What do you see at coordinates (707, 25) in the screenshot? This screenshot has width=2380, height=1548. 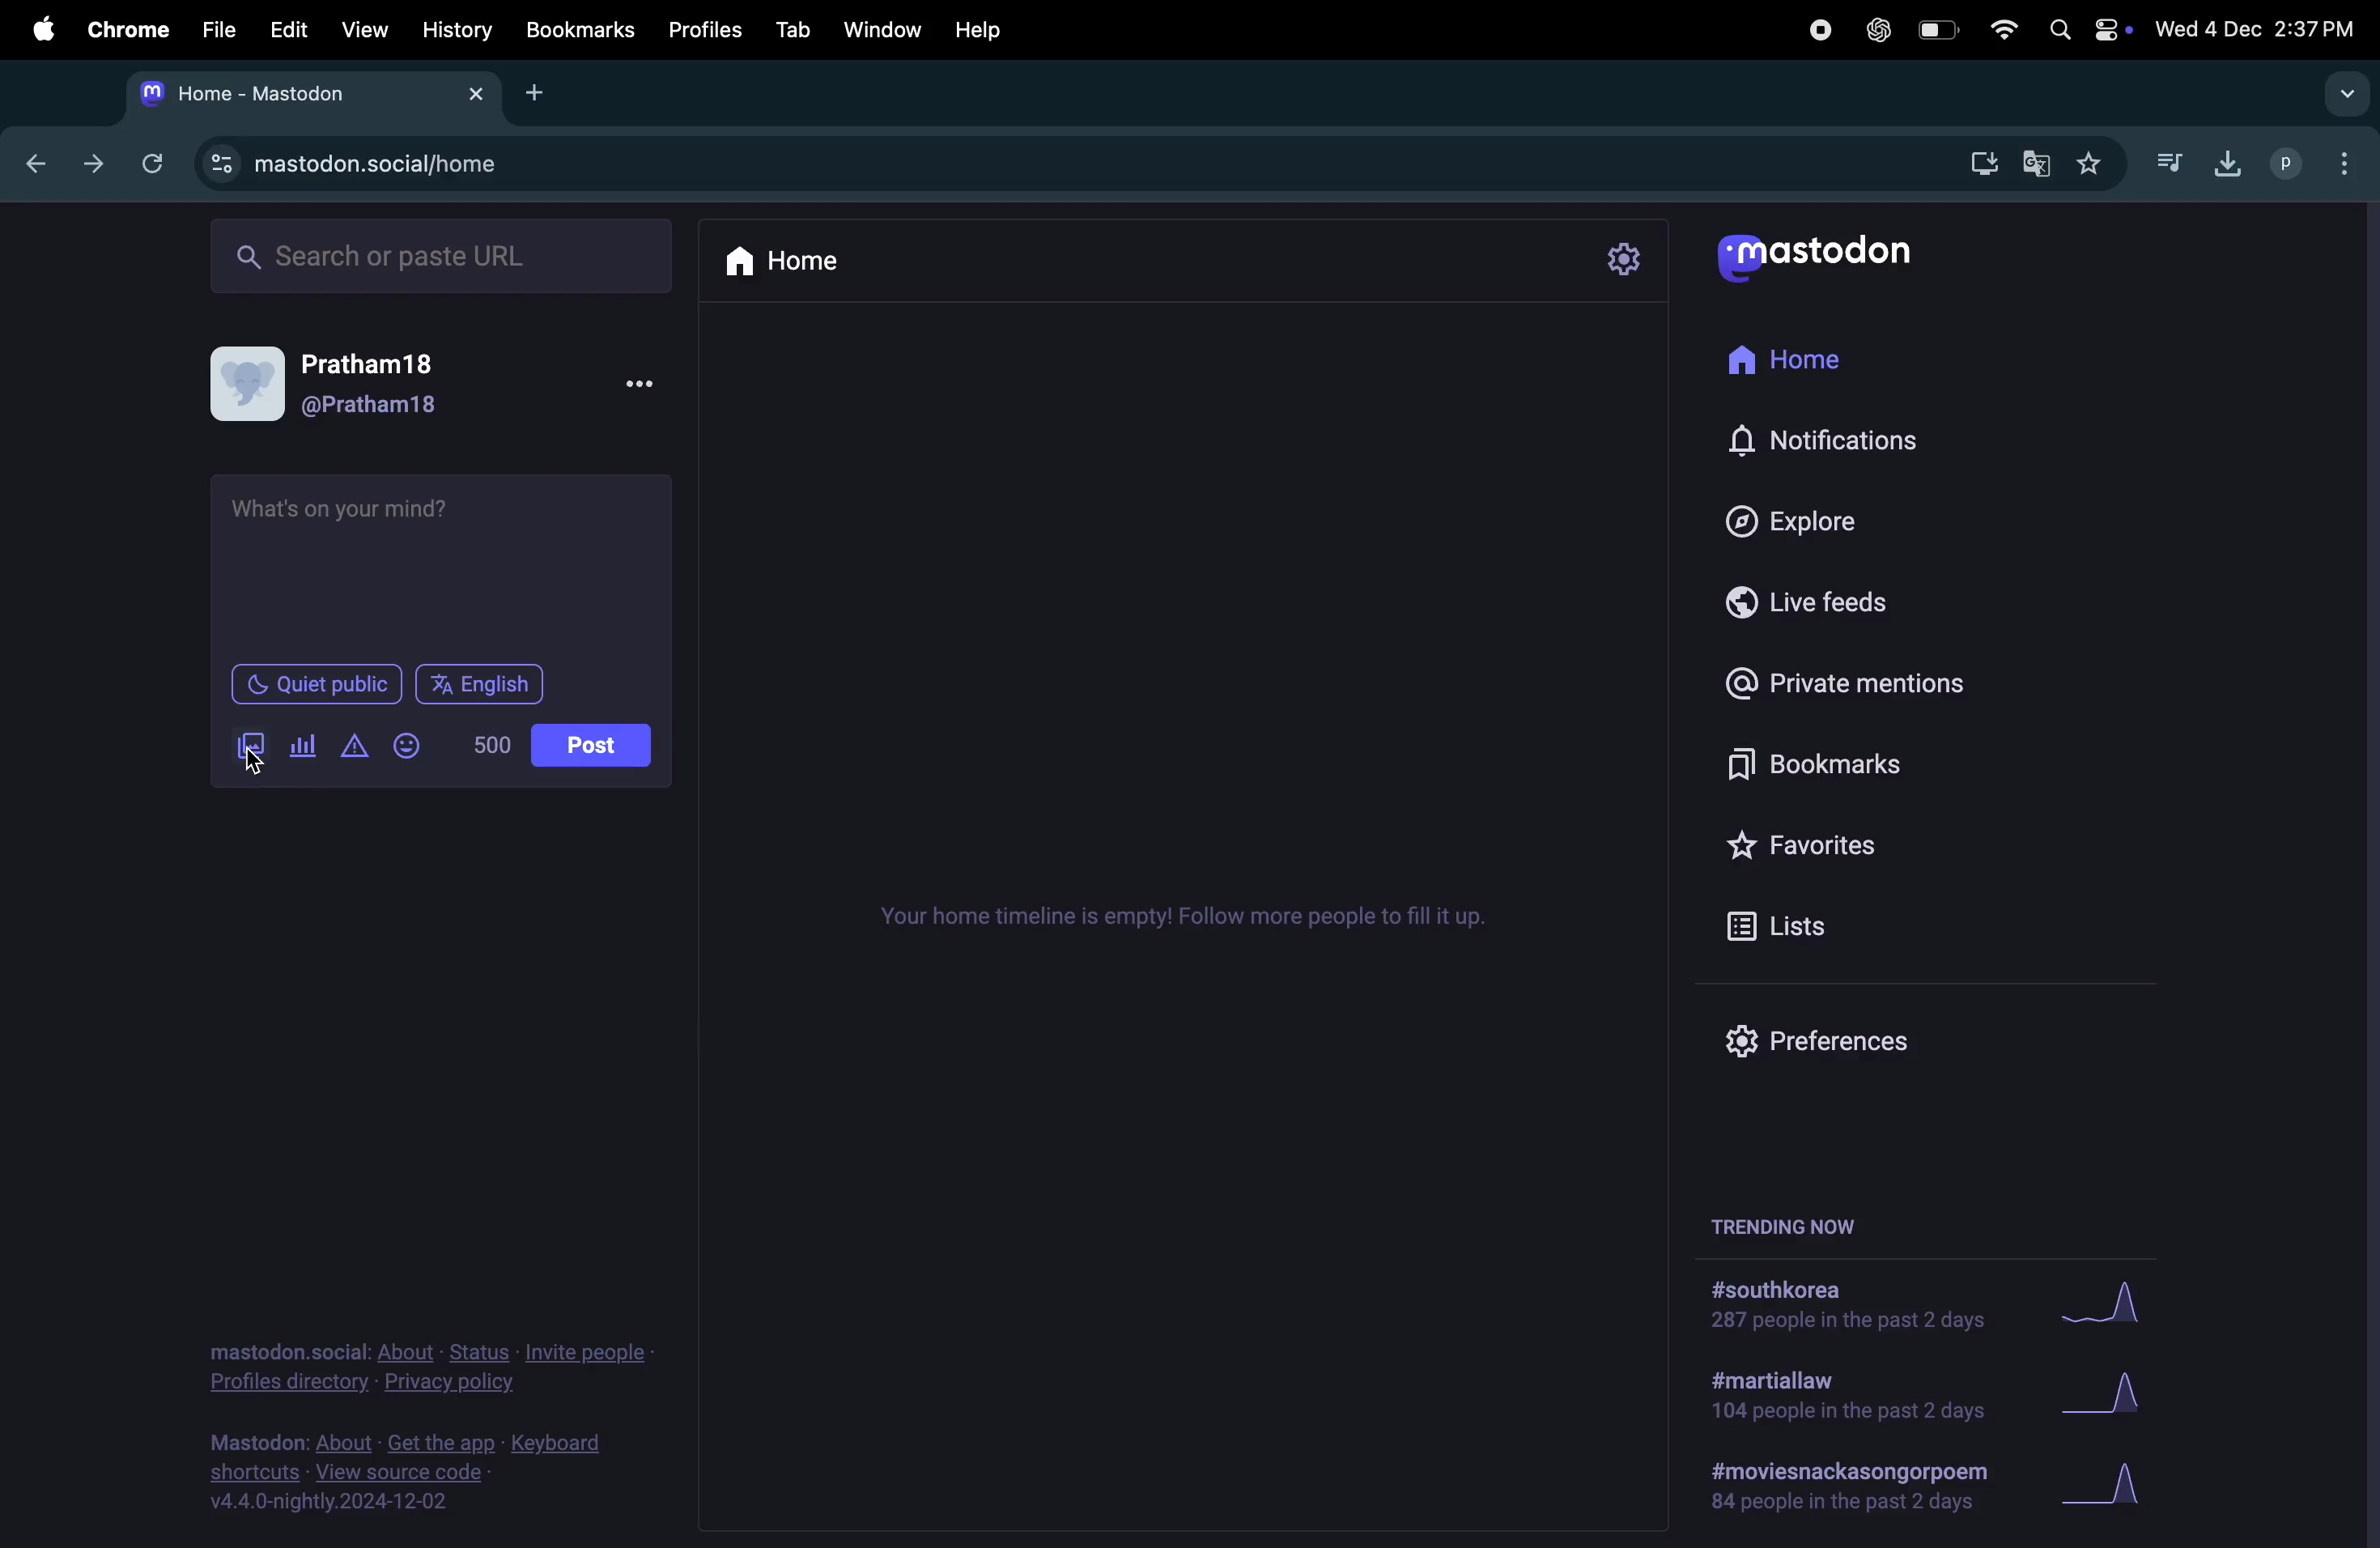 I see `Profiles` at bounding box center [707, 25].